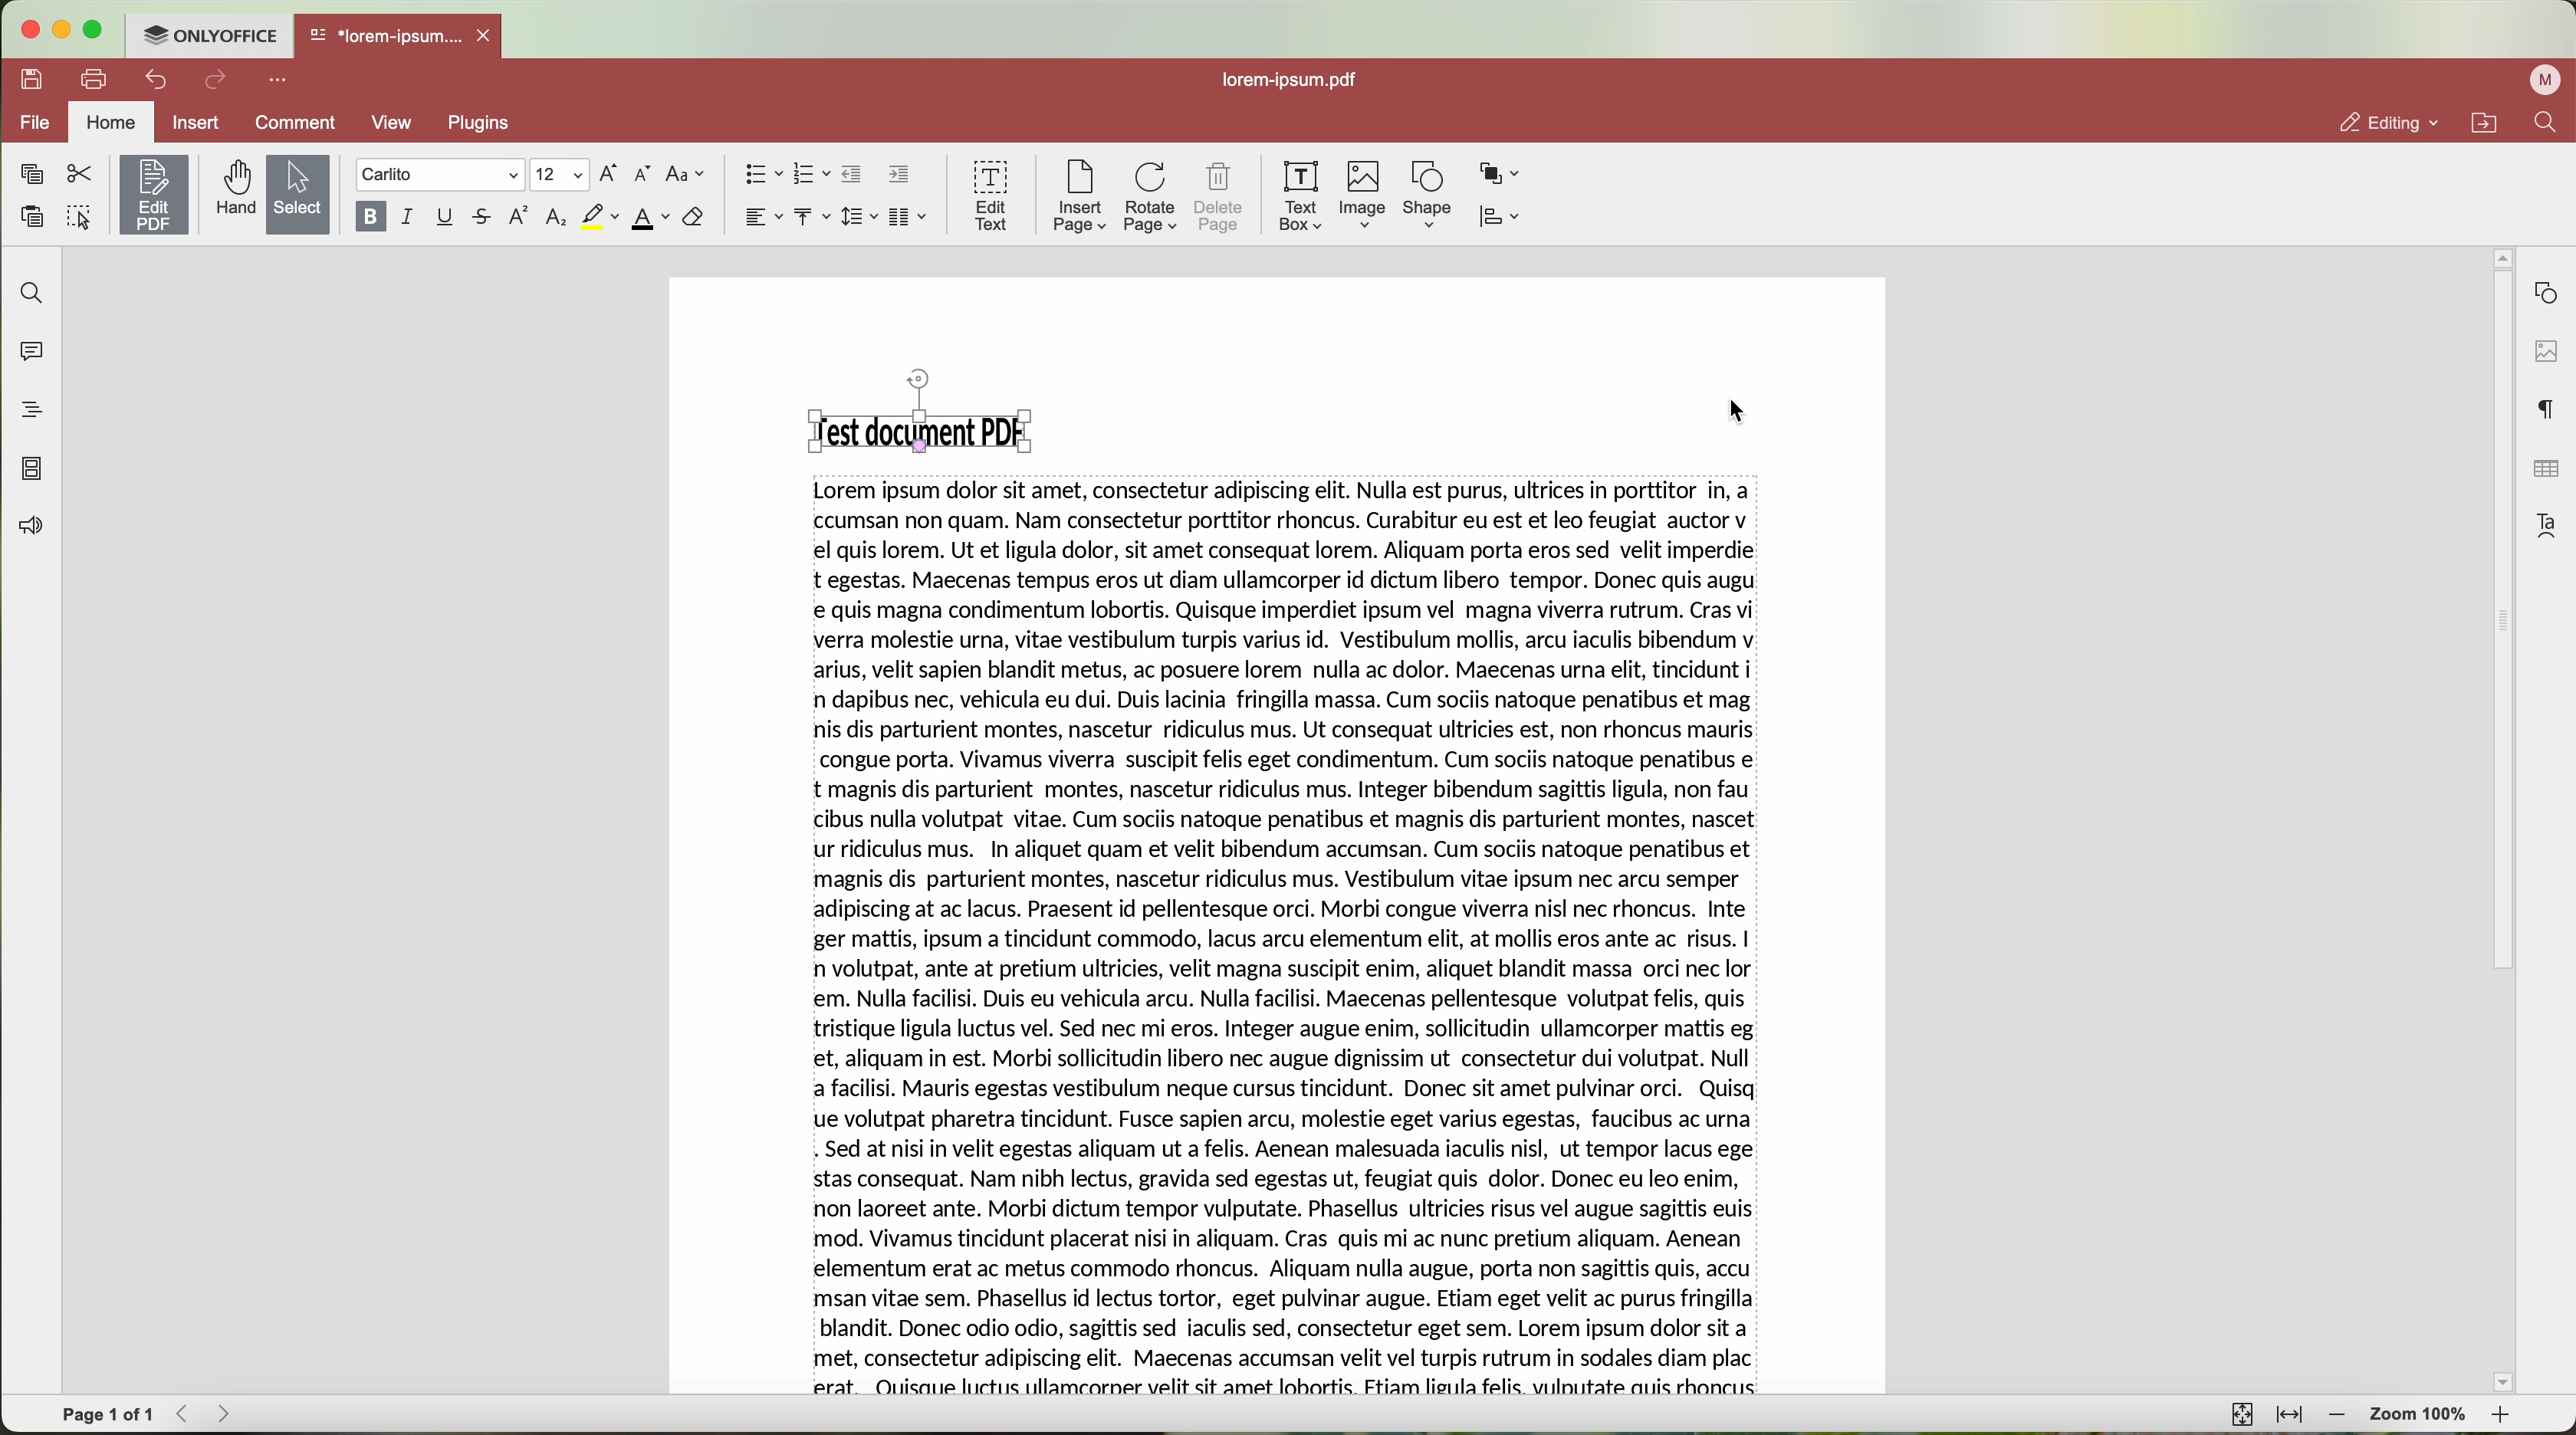  What do you see at coordinates (1078, 199) in the screenshot?
I see `insert page` at bounding box center [1078, 199].